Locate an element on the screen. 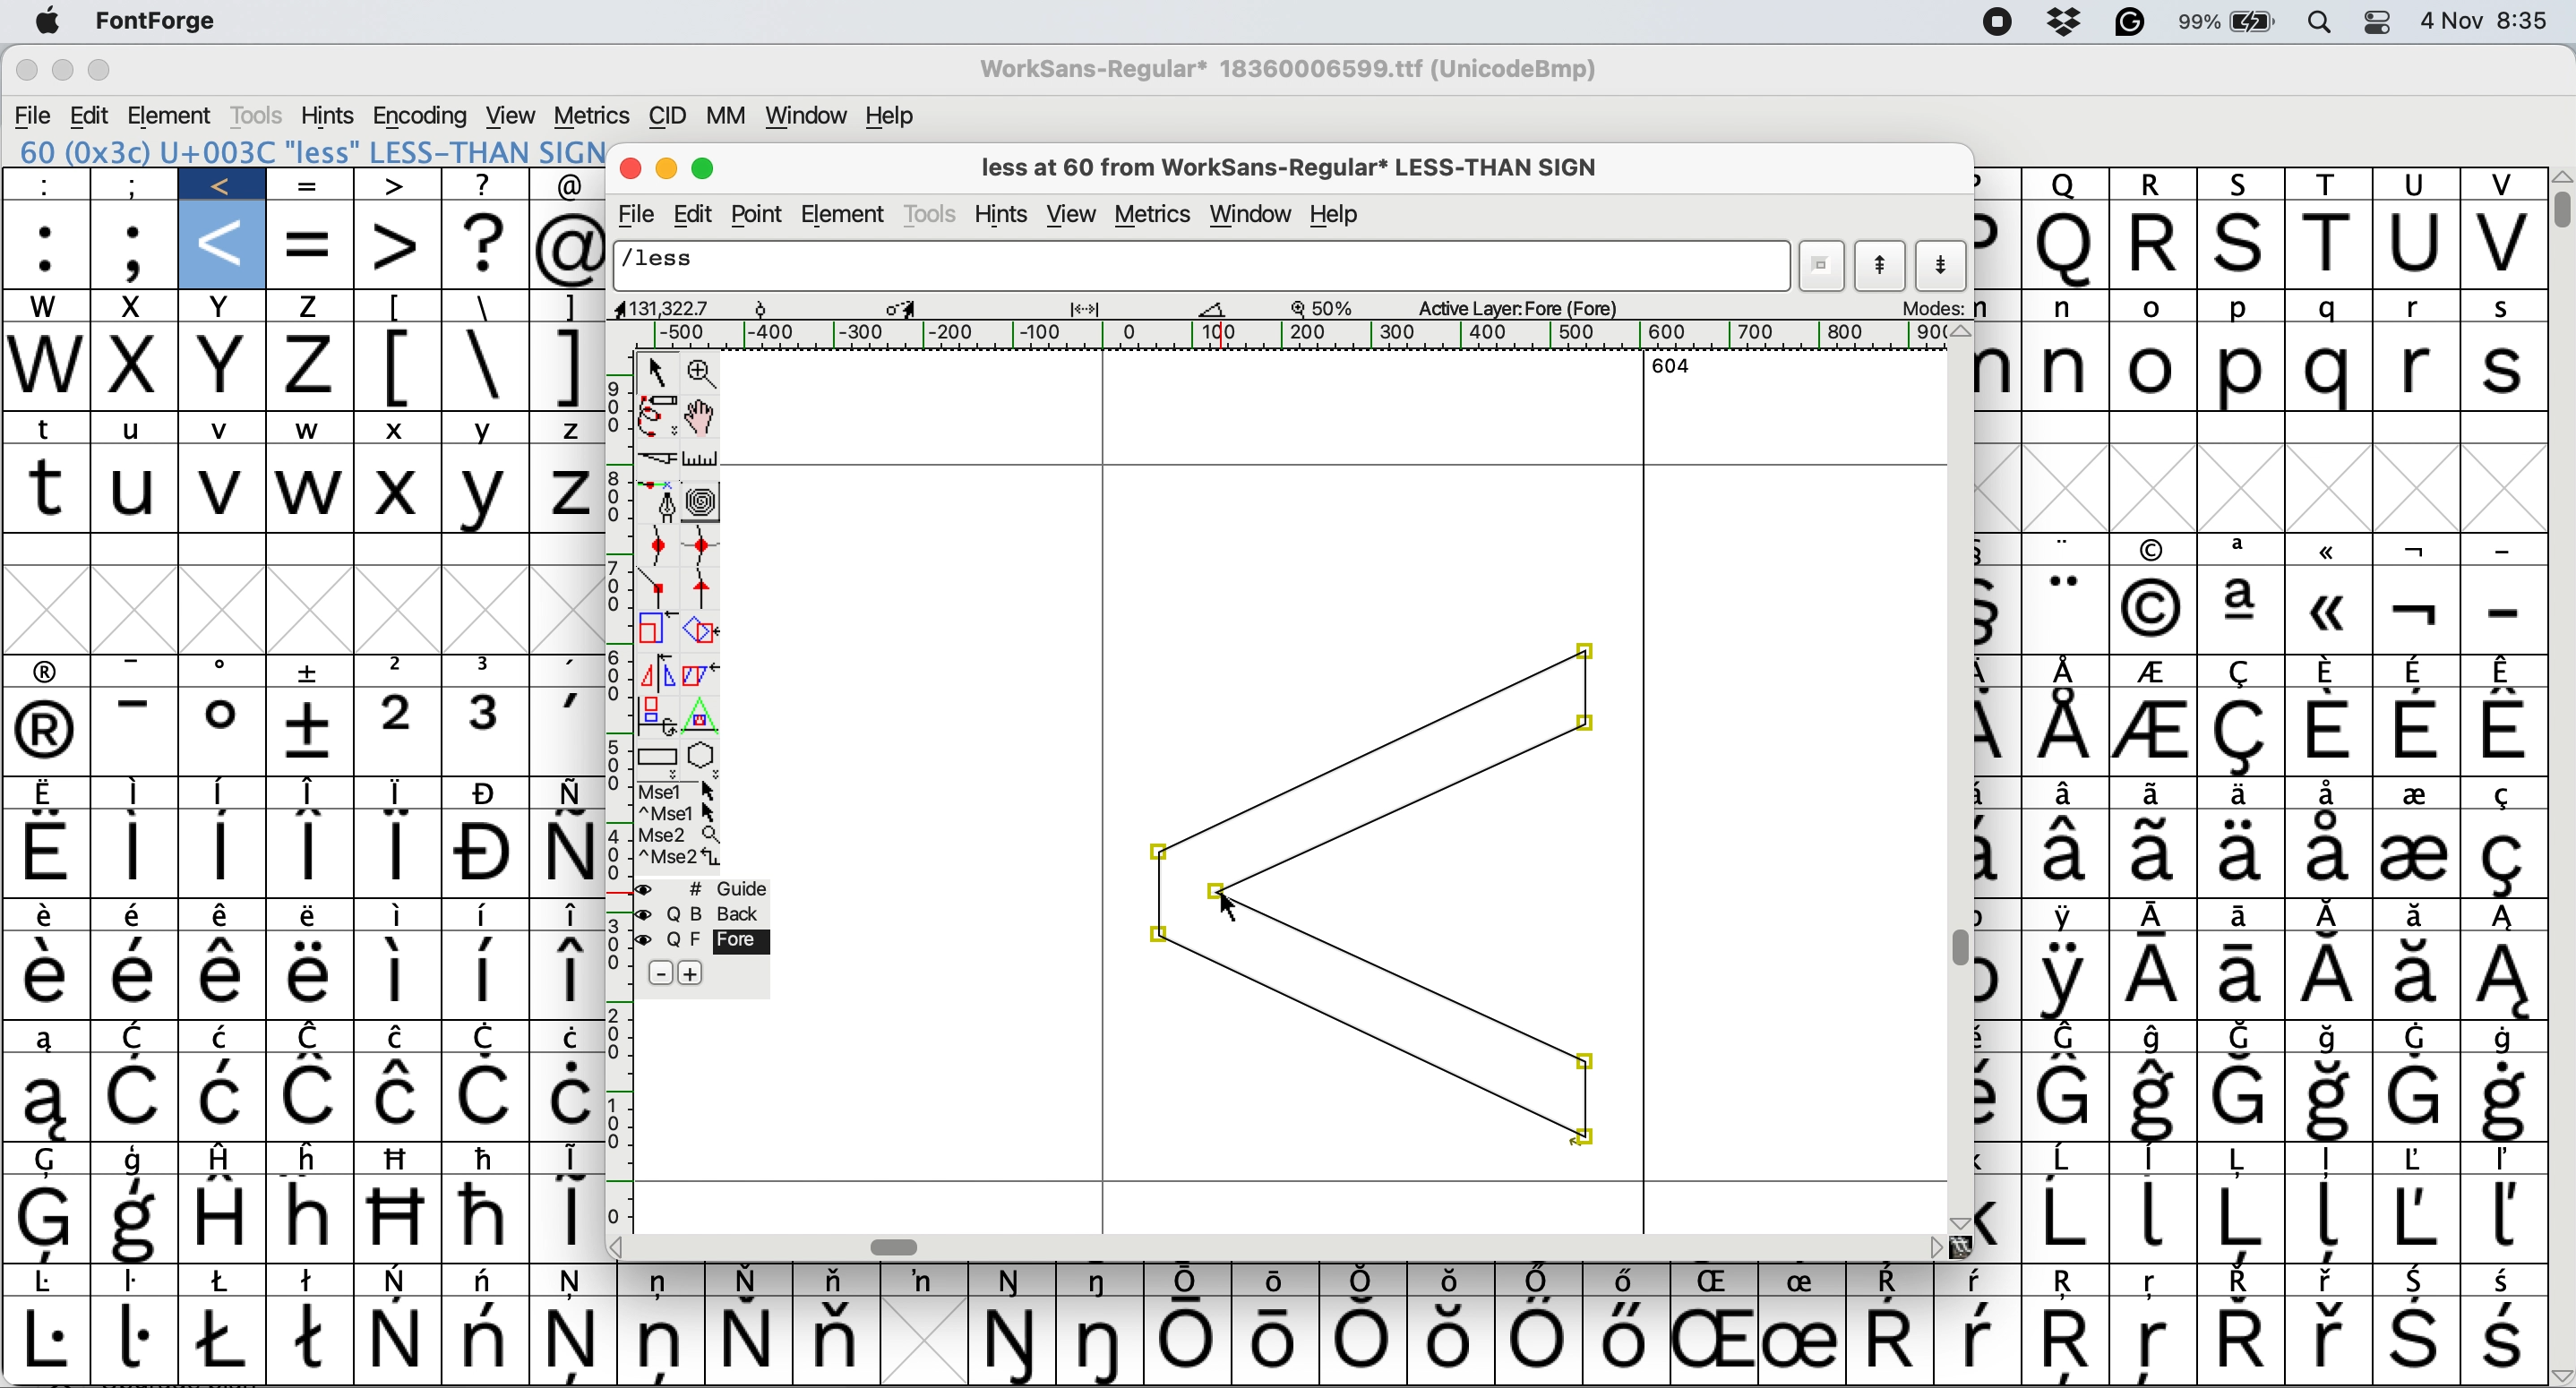 The width and height of the screenshot is (2576, 1388). - is located at coordinates (2504, 610).